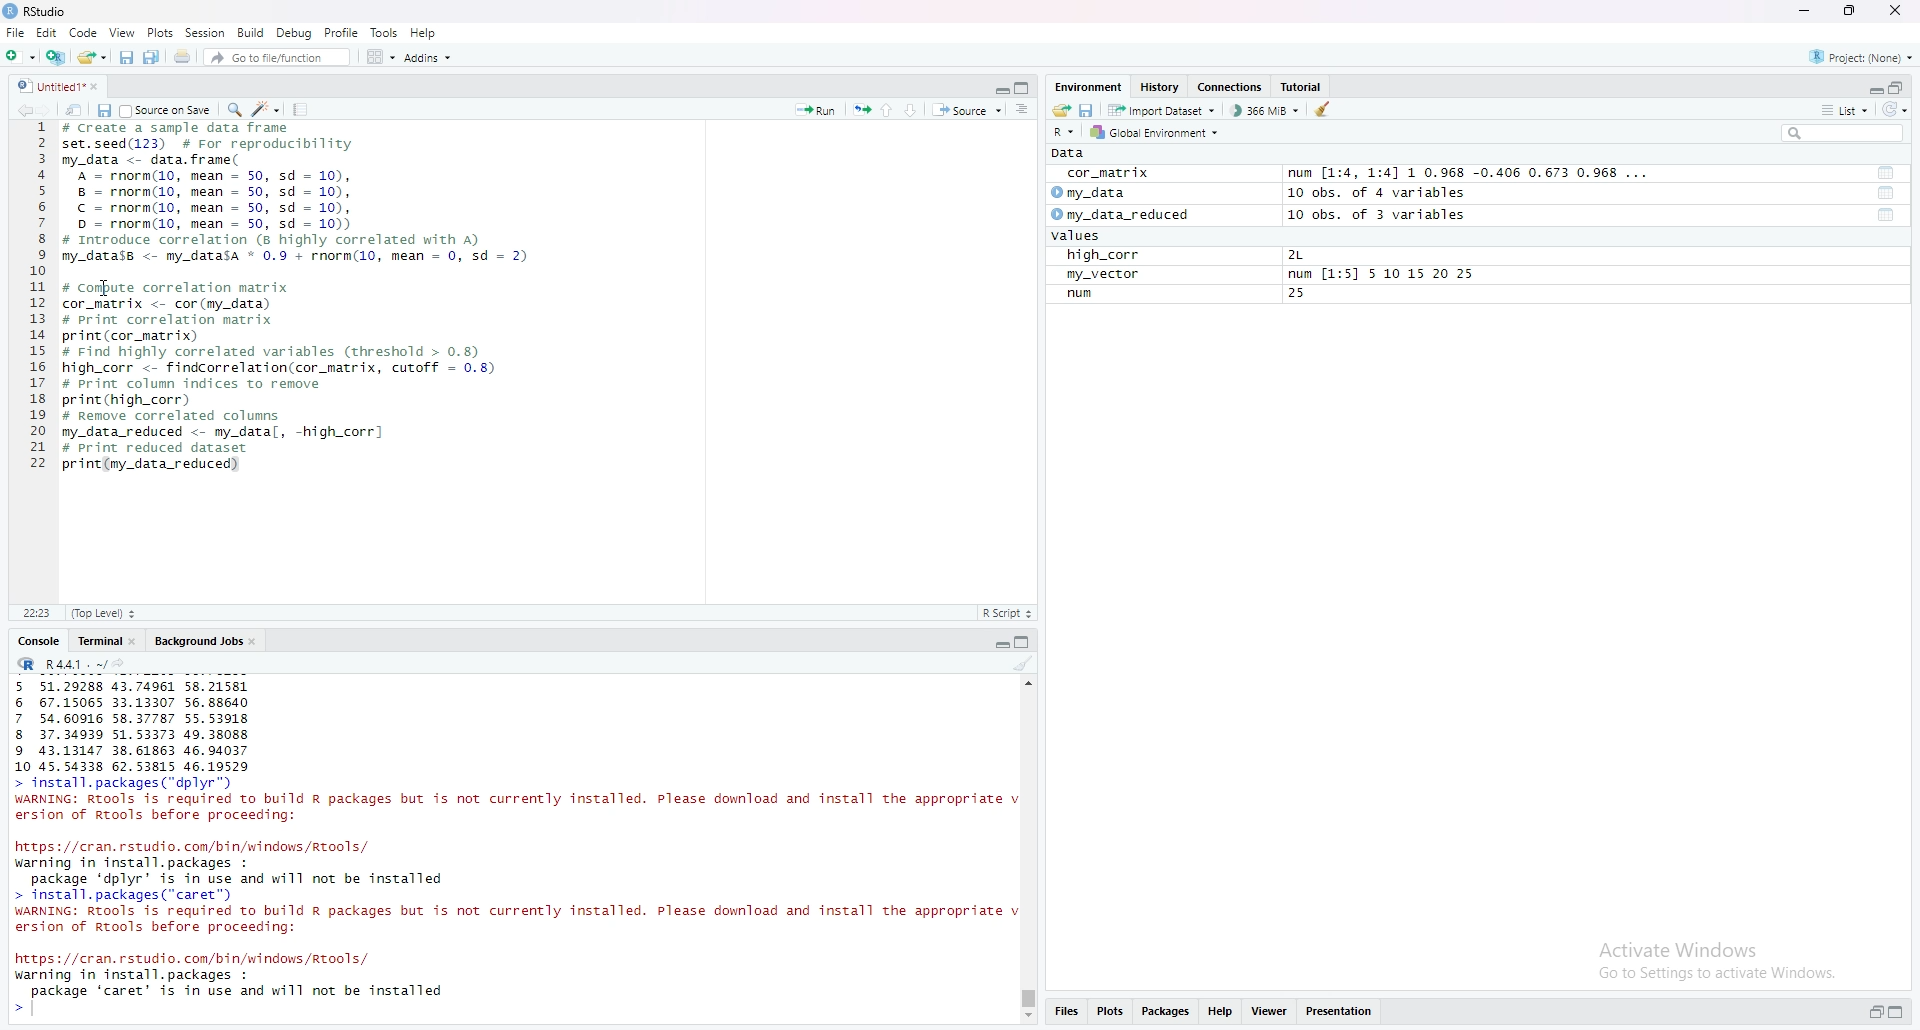  I want to click on Profile, so click(341, 32).